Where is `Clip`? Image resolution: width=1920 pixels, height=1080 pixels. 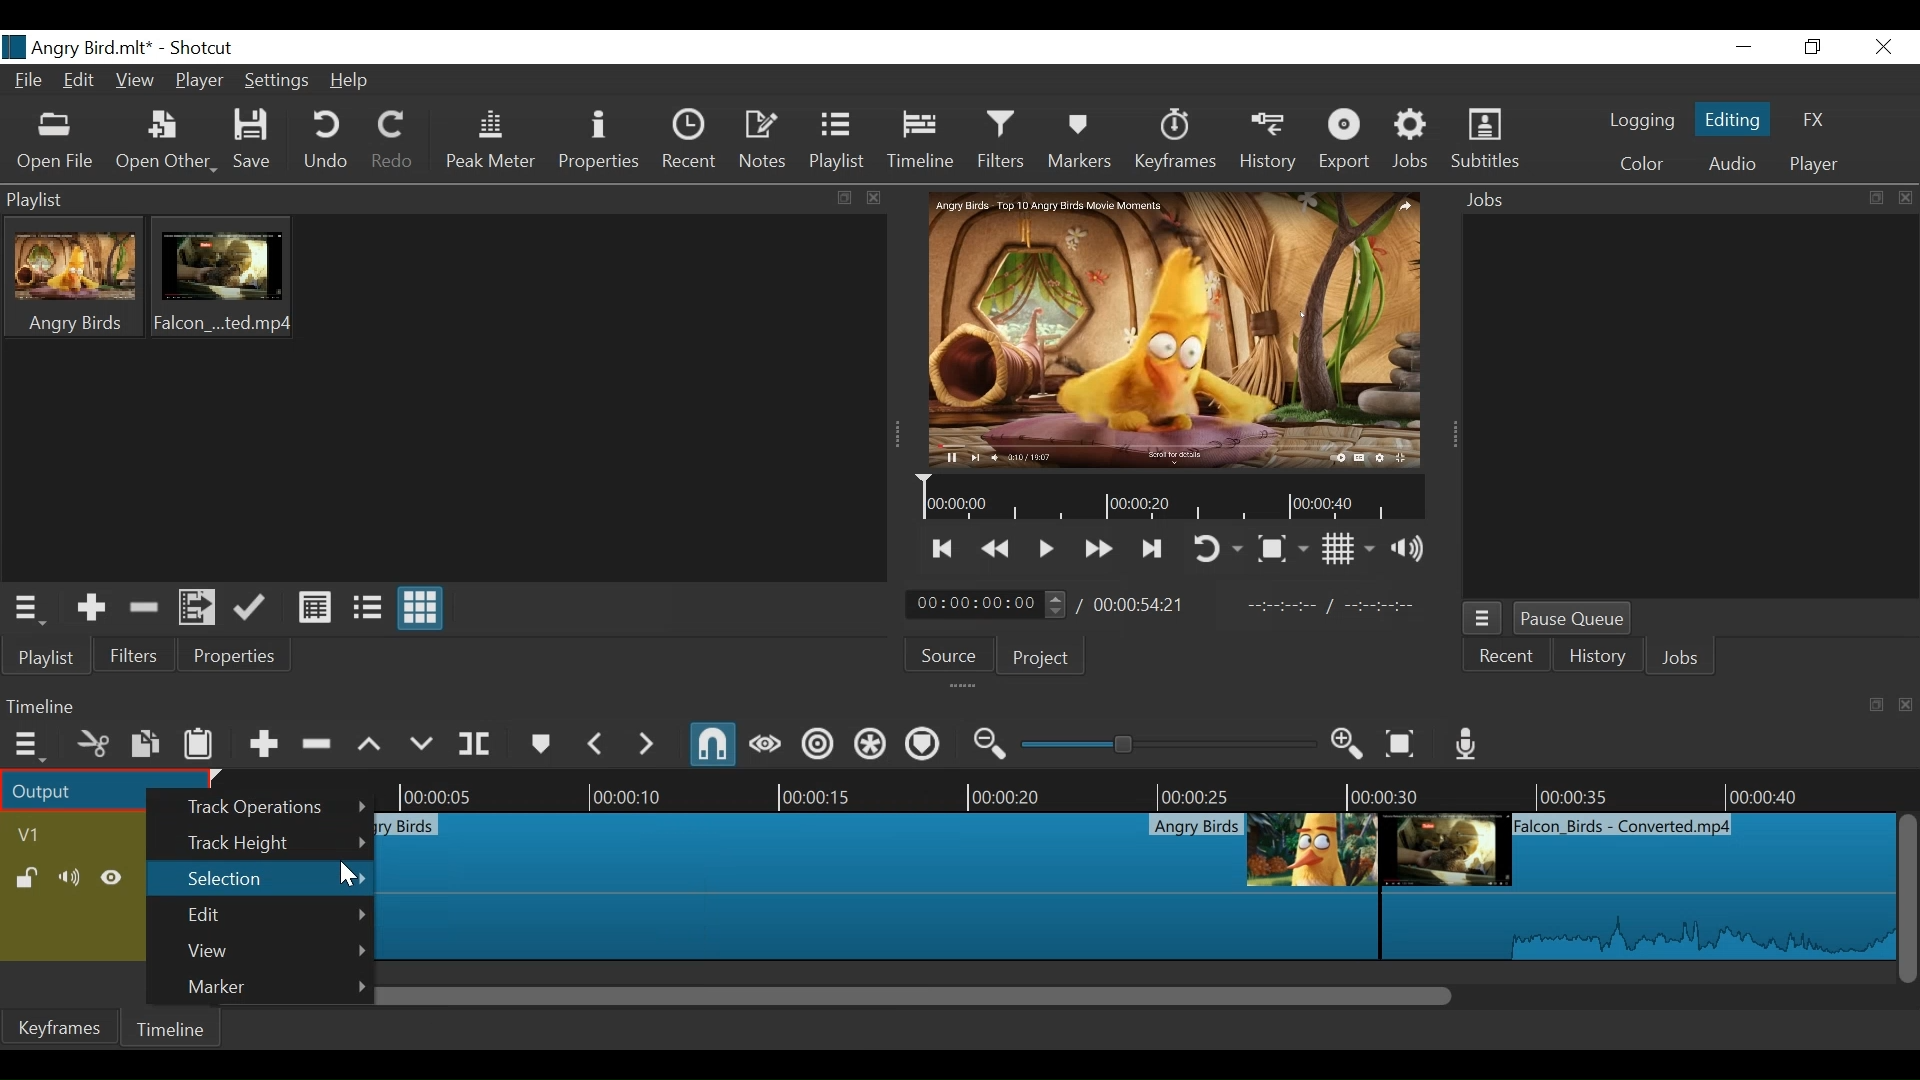
Clip is located at coordinates (1636, 886).